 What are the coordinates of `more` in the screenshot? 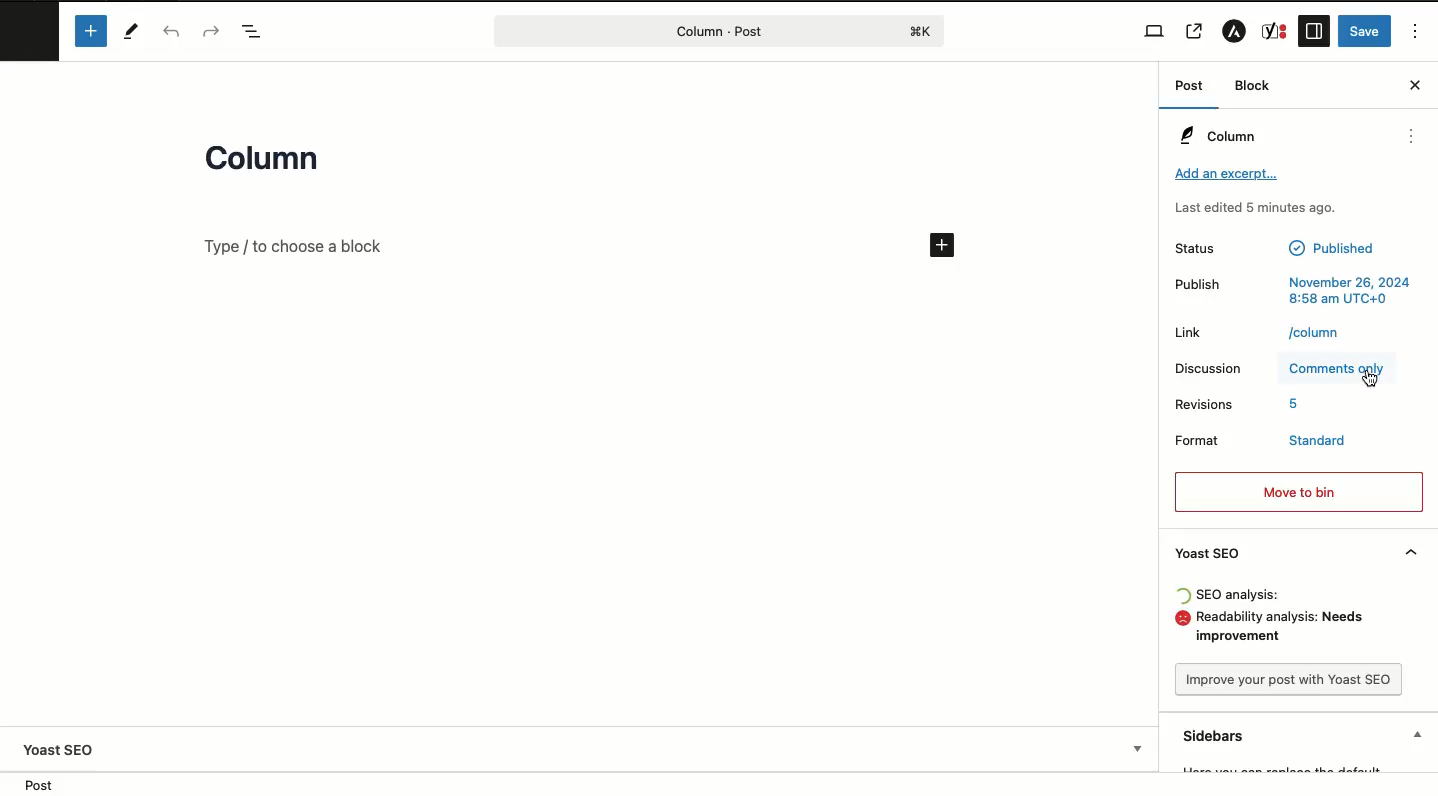 It's located at (1412, 136).